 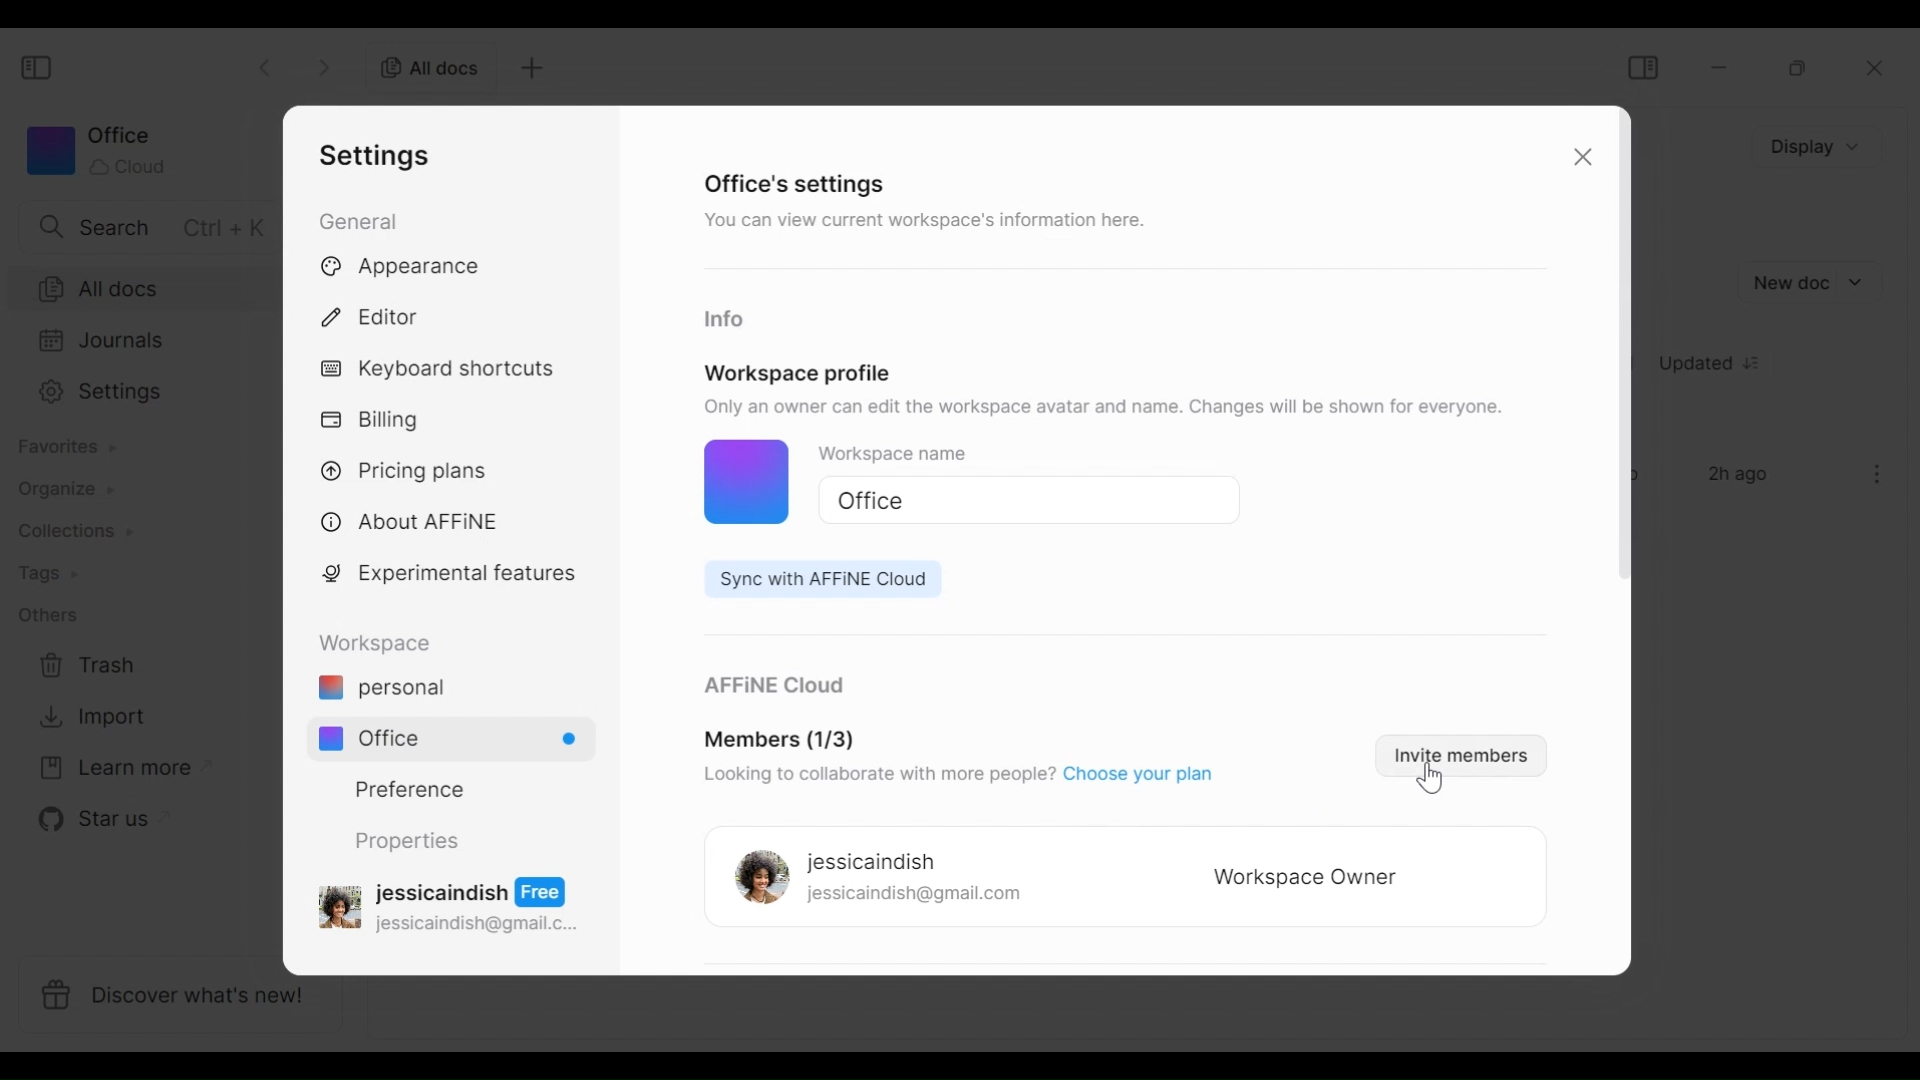 What do you see at coordinates (1642, 67) in the screenshot?
I see `Show/Hide Sidebar` at bounding box center [1642, 67].